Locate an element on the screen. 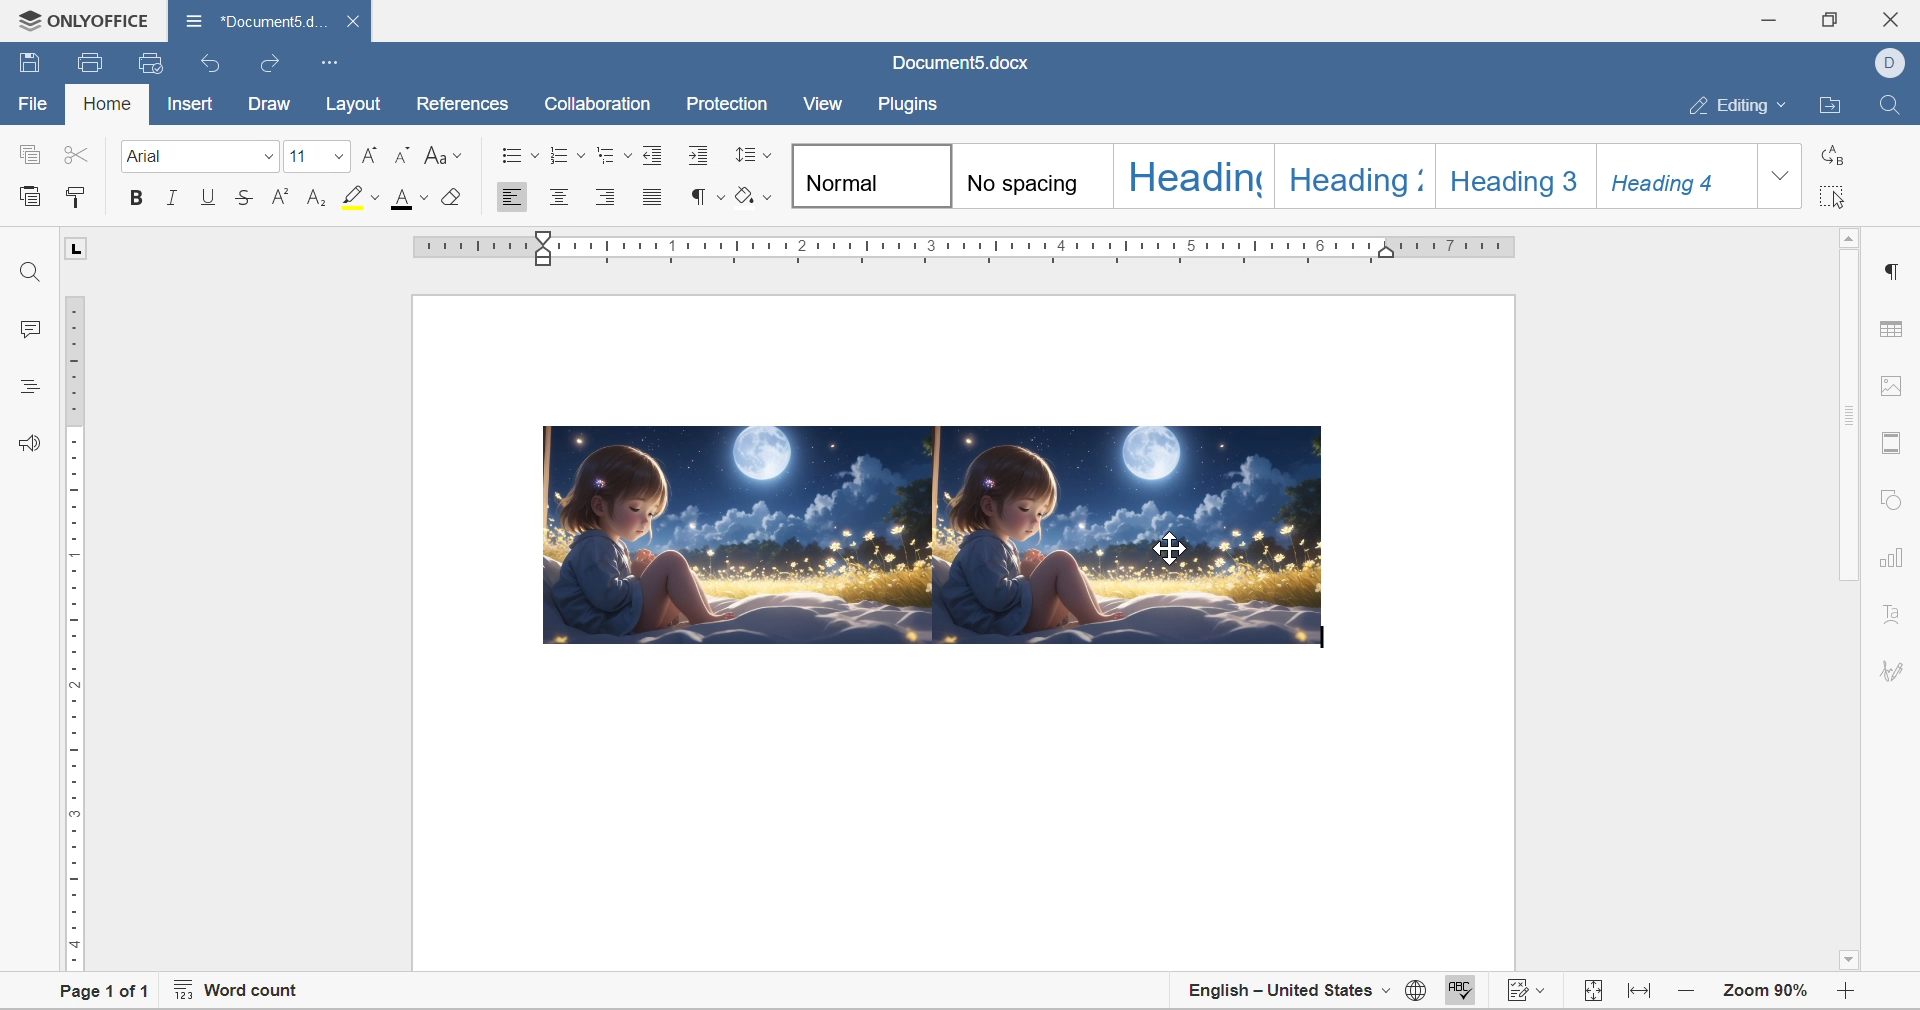 The height and width of the screenshot is (1010, 1920). paragraph settings is located at coordinates (1895, 273).